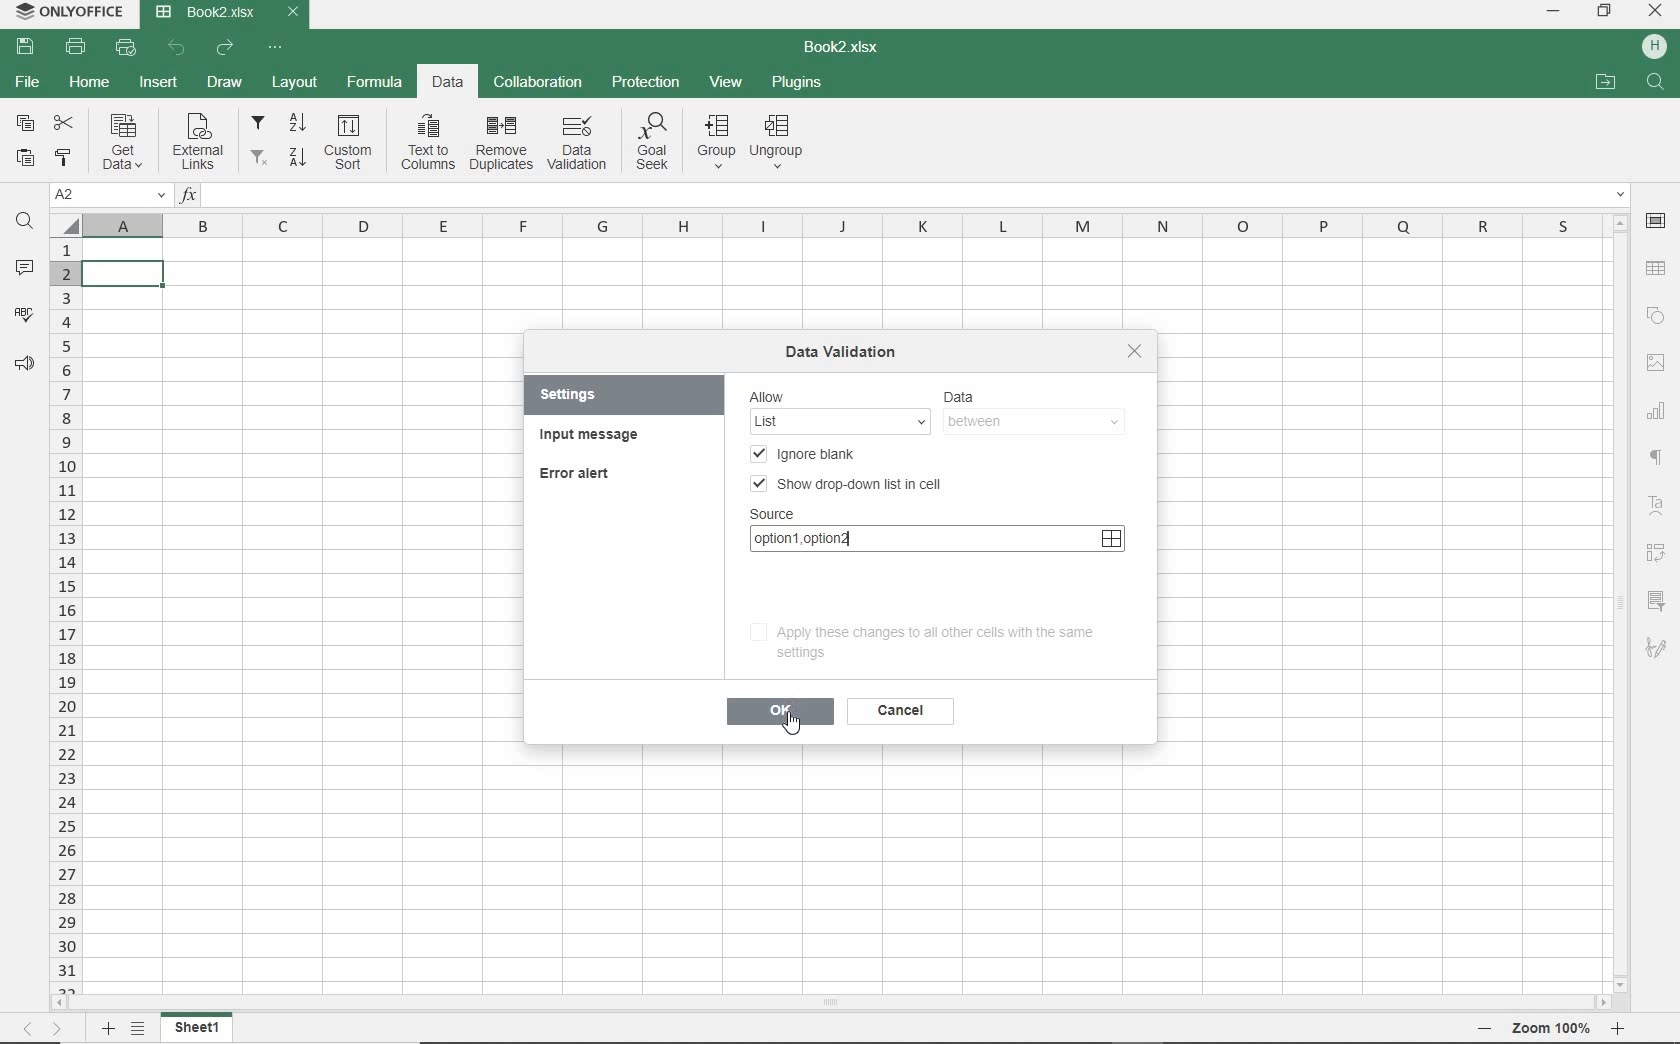 The height and width of the screenshot is (1044, 1680). I want to click on data, so click(982, 397).